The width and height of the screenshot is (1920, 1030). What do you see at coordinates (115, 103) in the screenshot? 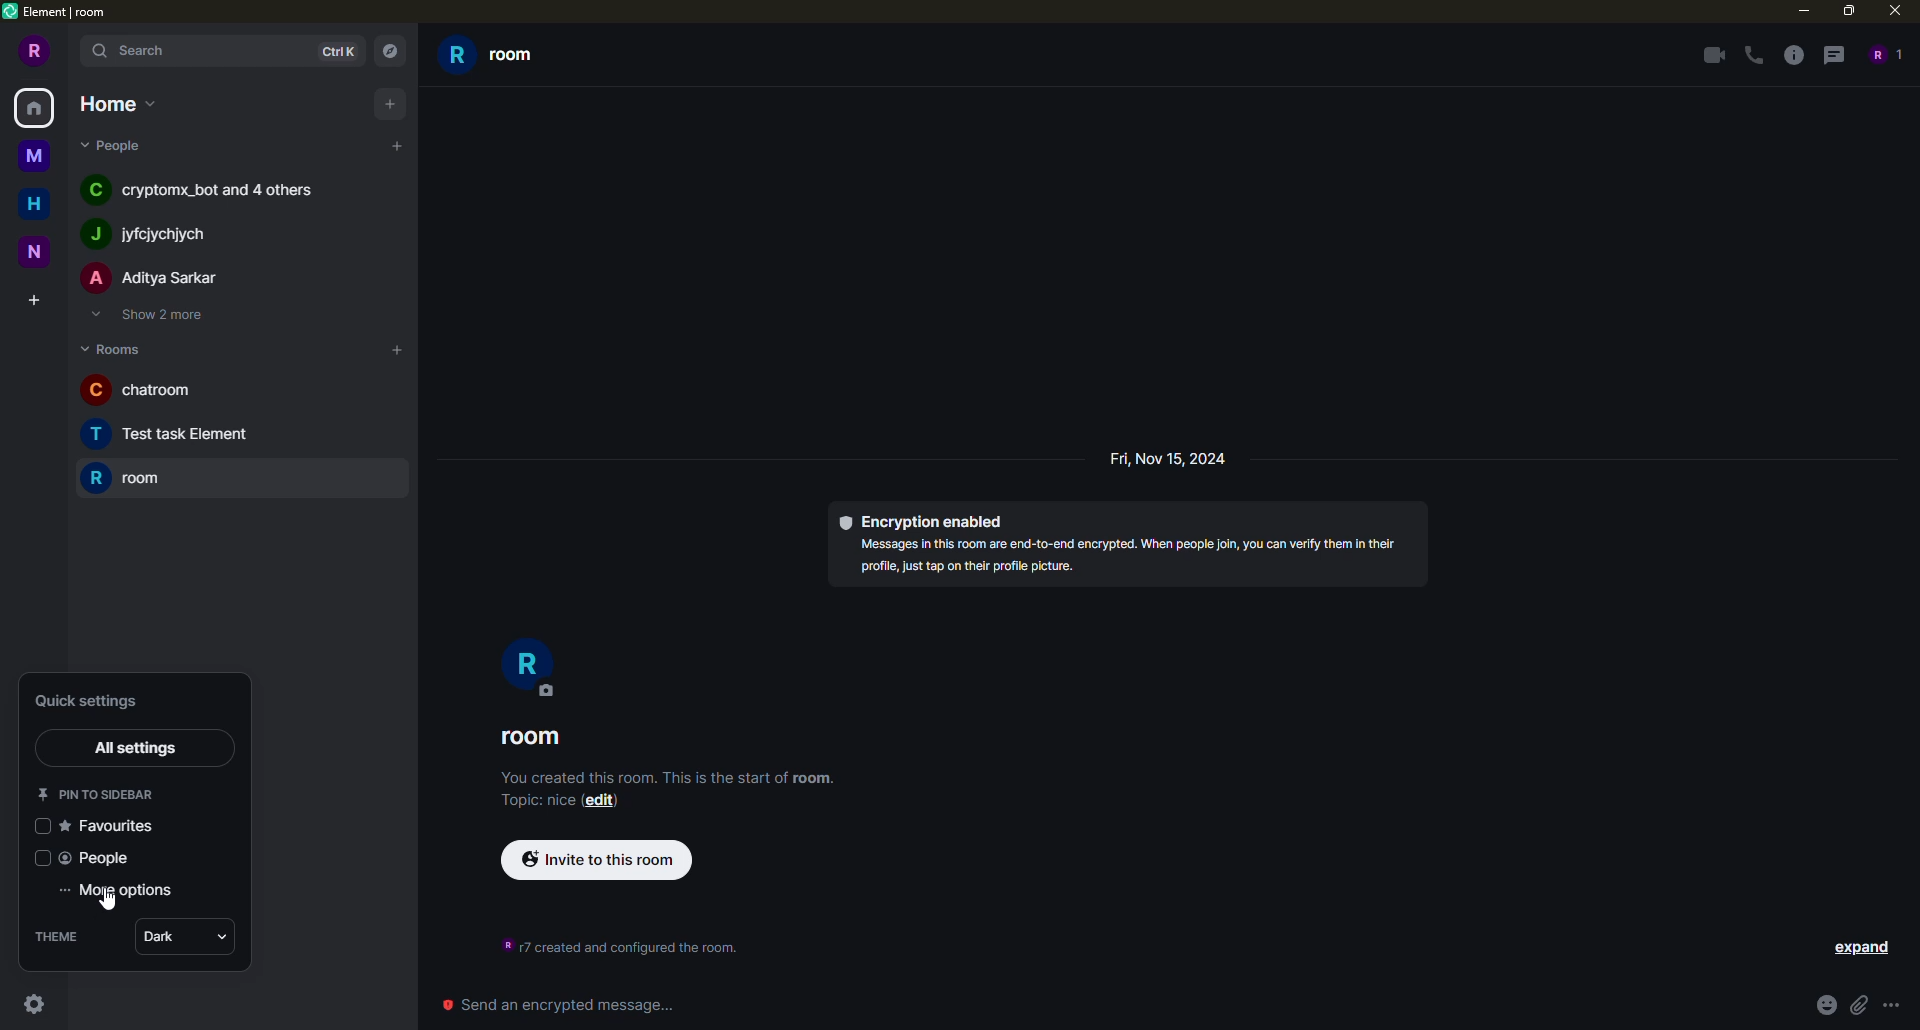
I see `home` at bounding box center [115, 103].